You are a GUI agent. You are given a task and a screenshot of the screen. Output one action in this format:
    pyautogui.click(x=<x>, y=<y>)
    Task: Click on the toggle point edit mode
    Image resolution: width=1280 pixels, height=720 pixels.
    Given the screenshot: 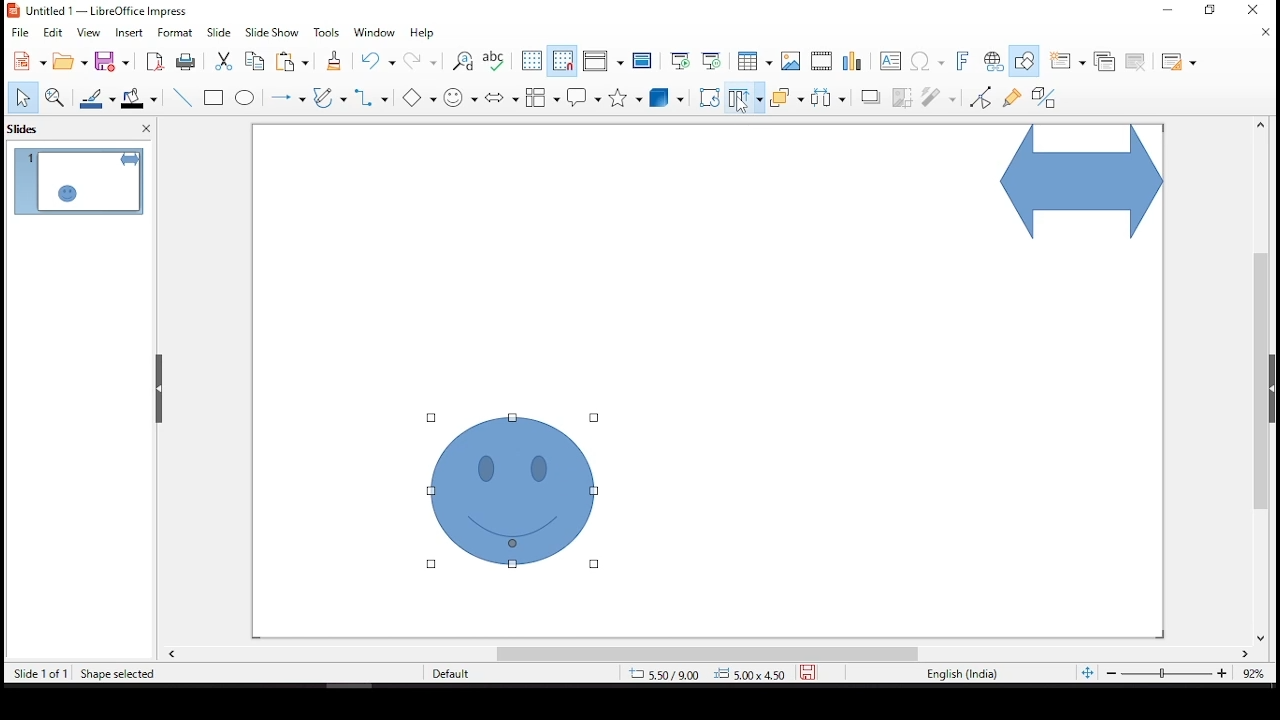 What is the action you would take?
    pyautogui.click(x=982, y=96)
    